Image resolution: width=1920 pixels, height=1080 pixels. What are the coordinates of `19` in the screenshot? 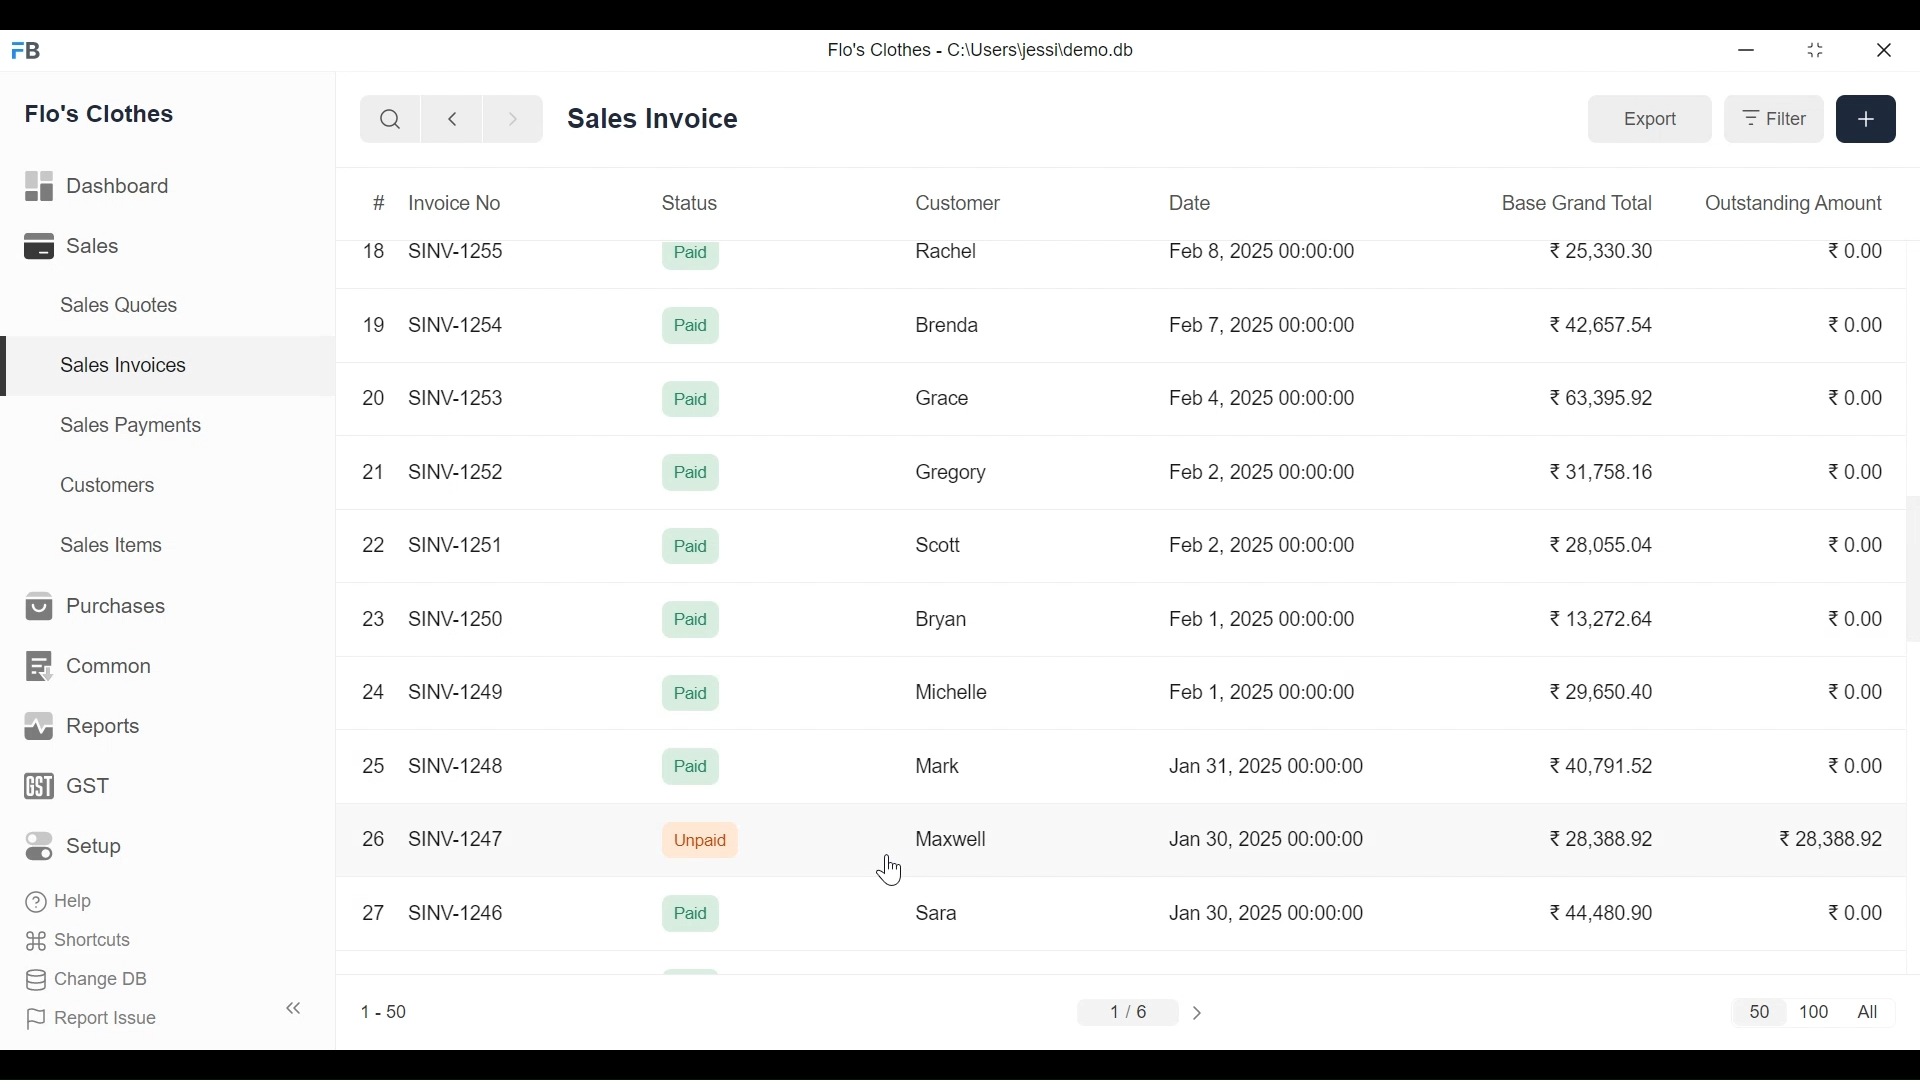 It's located at (373, 326).